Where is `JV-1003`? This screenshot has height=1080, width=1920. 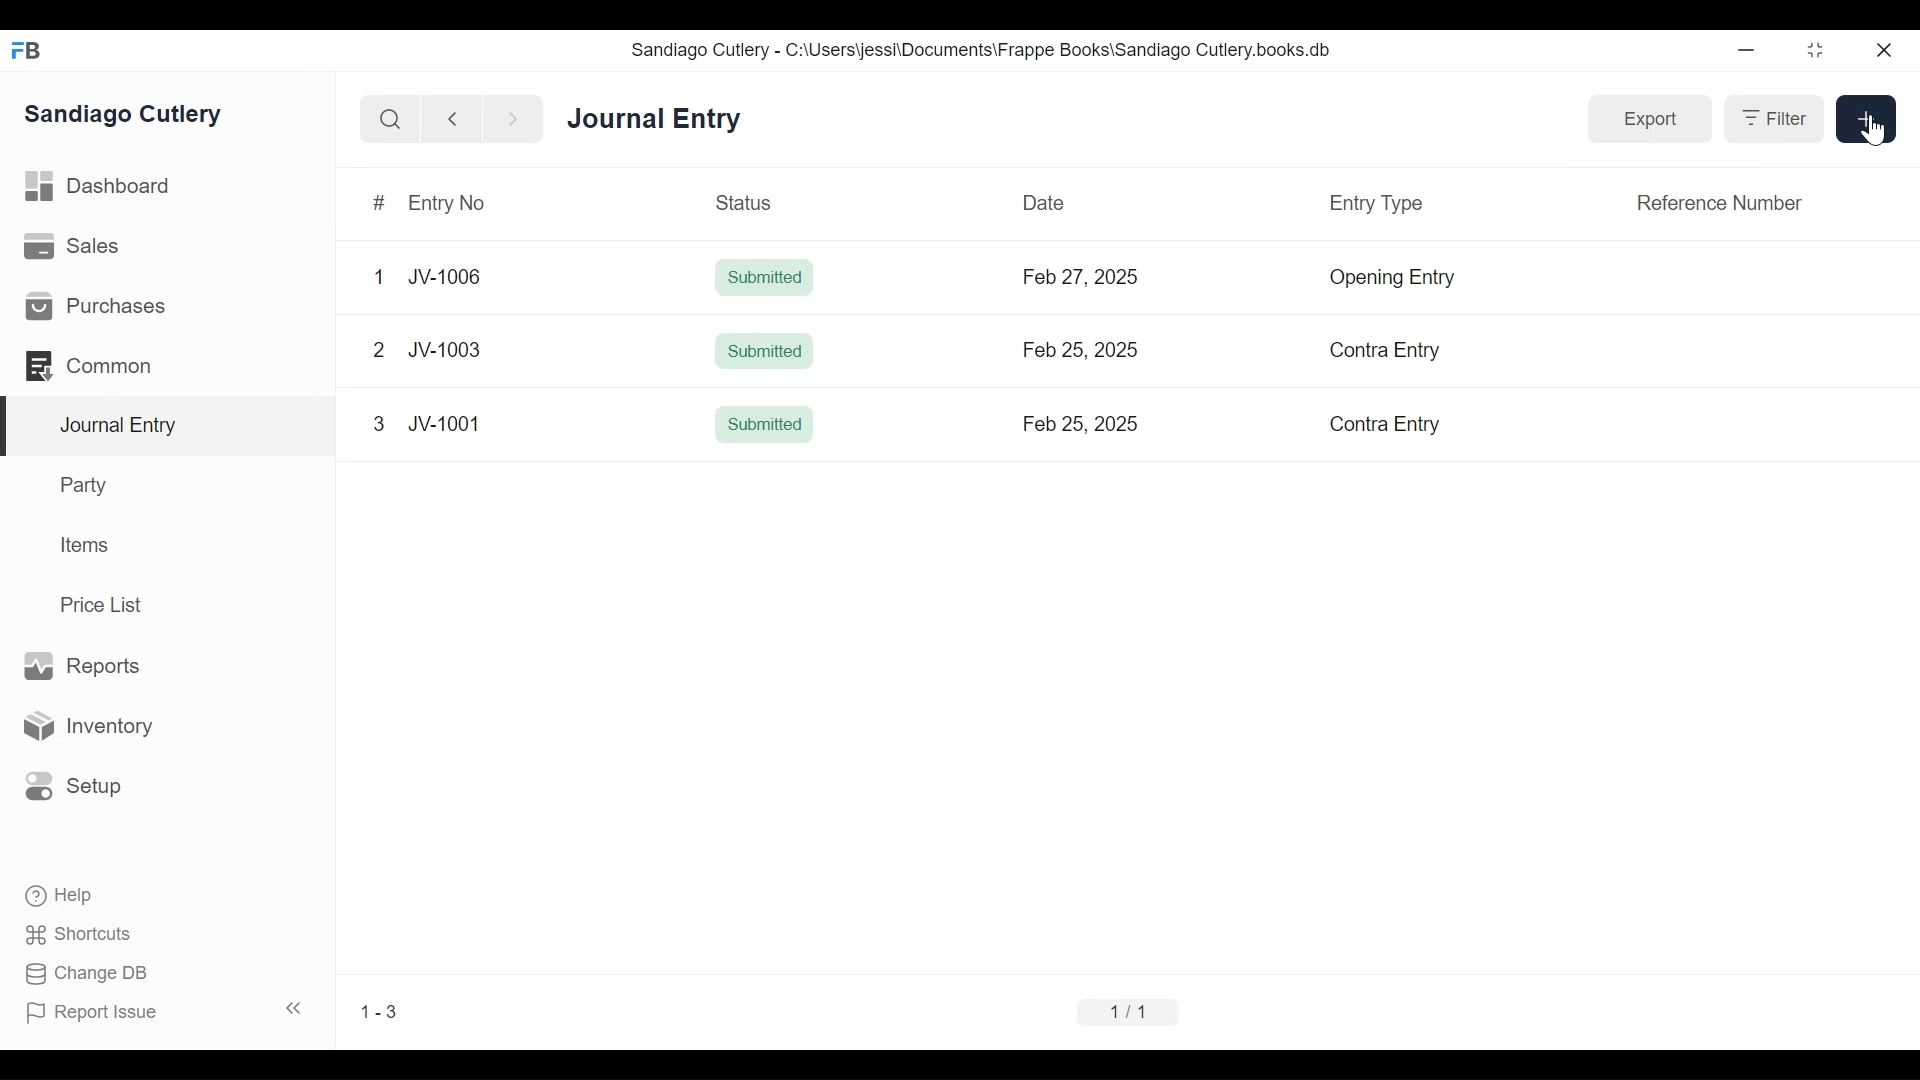 JV-1003 is located at coordinates (444, 349).